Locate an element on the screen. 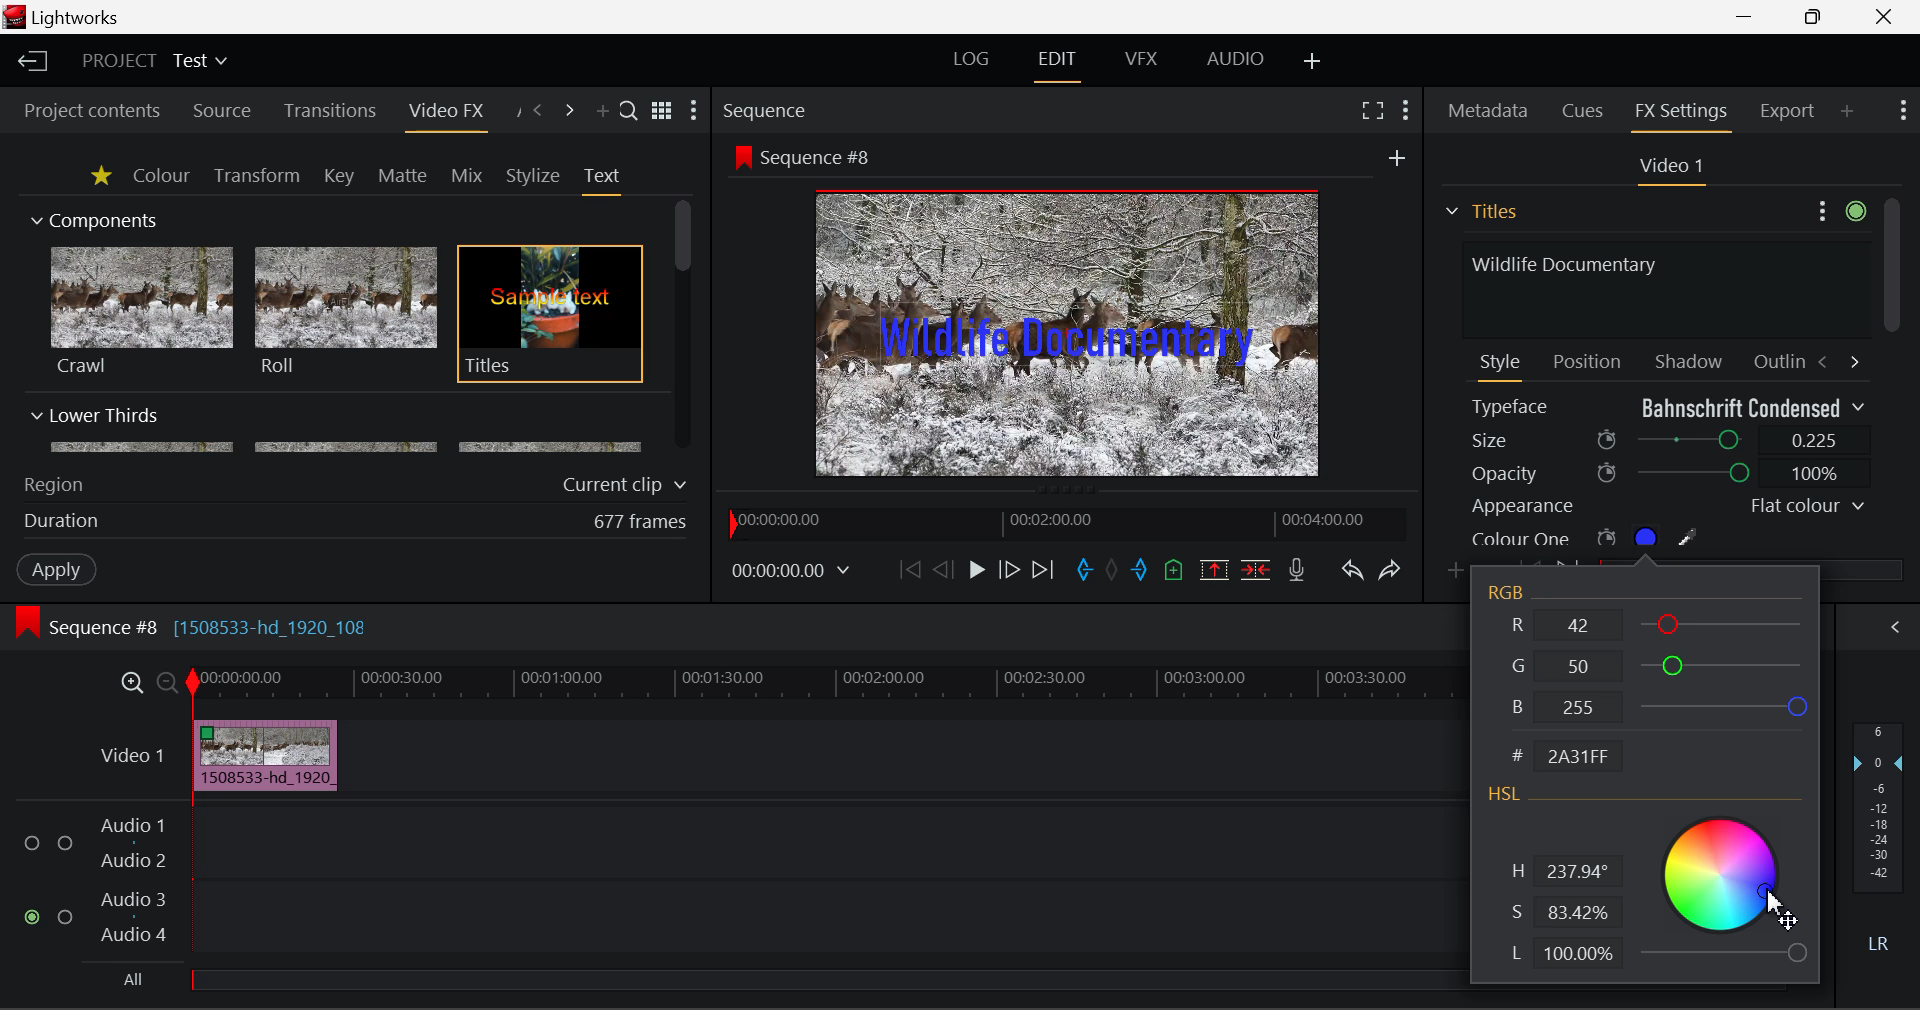 Image resolution: width=1920 pixels, height=1010 pixels. icon is located at coordinates (741, 156).